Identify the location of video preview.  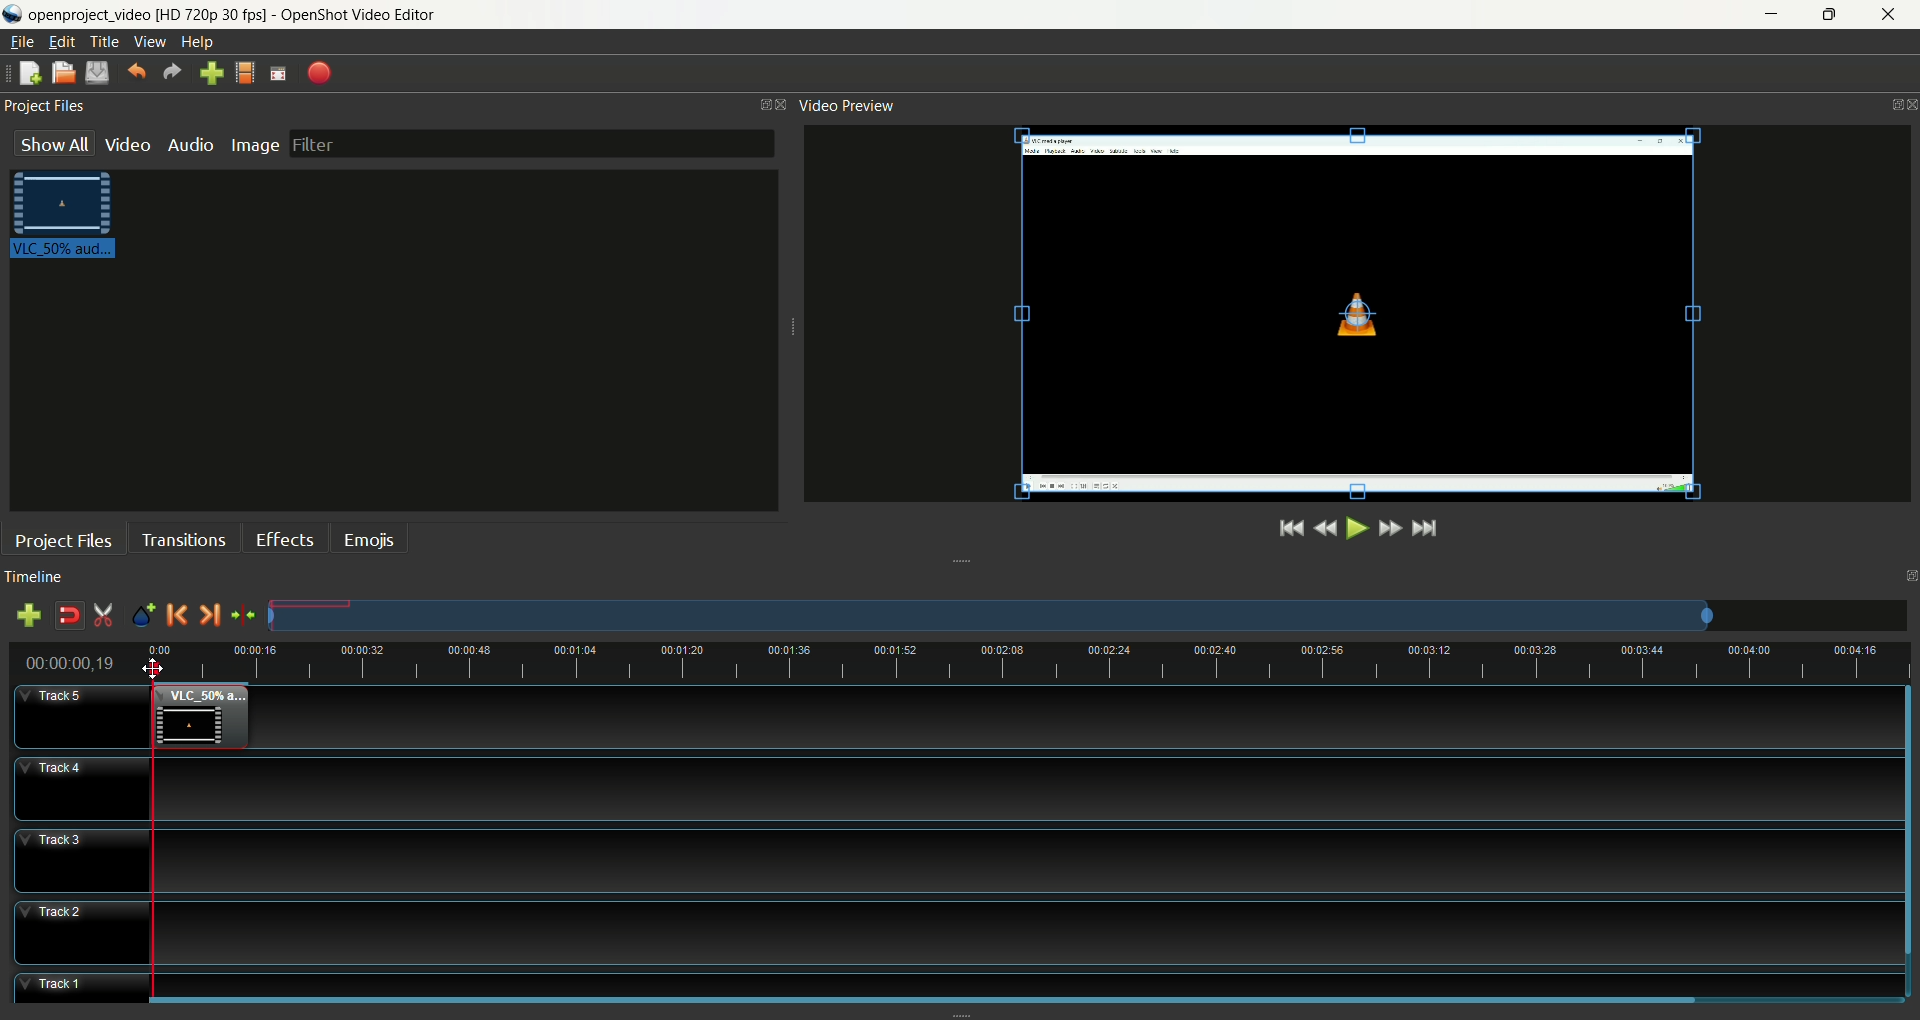
(844, 106).